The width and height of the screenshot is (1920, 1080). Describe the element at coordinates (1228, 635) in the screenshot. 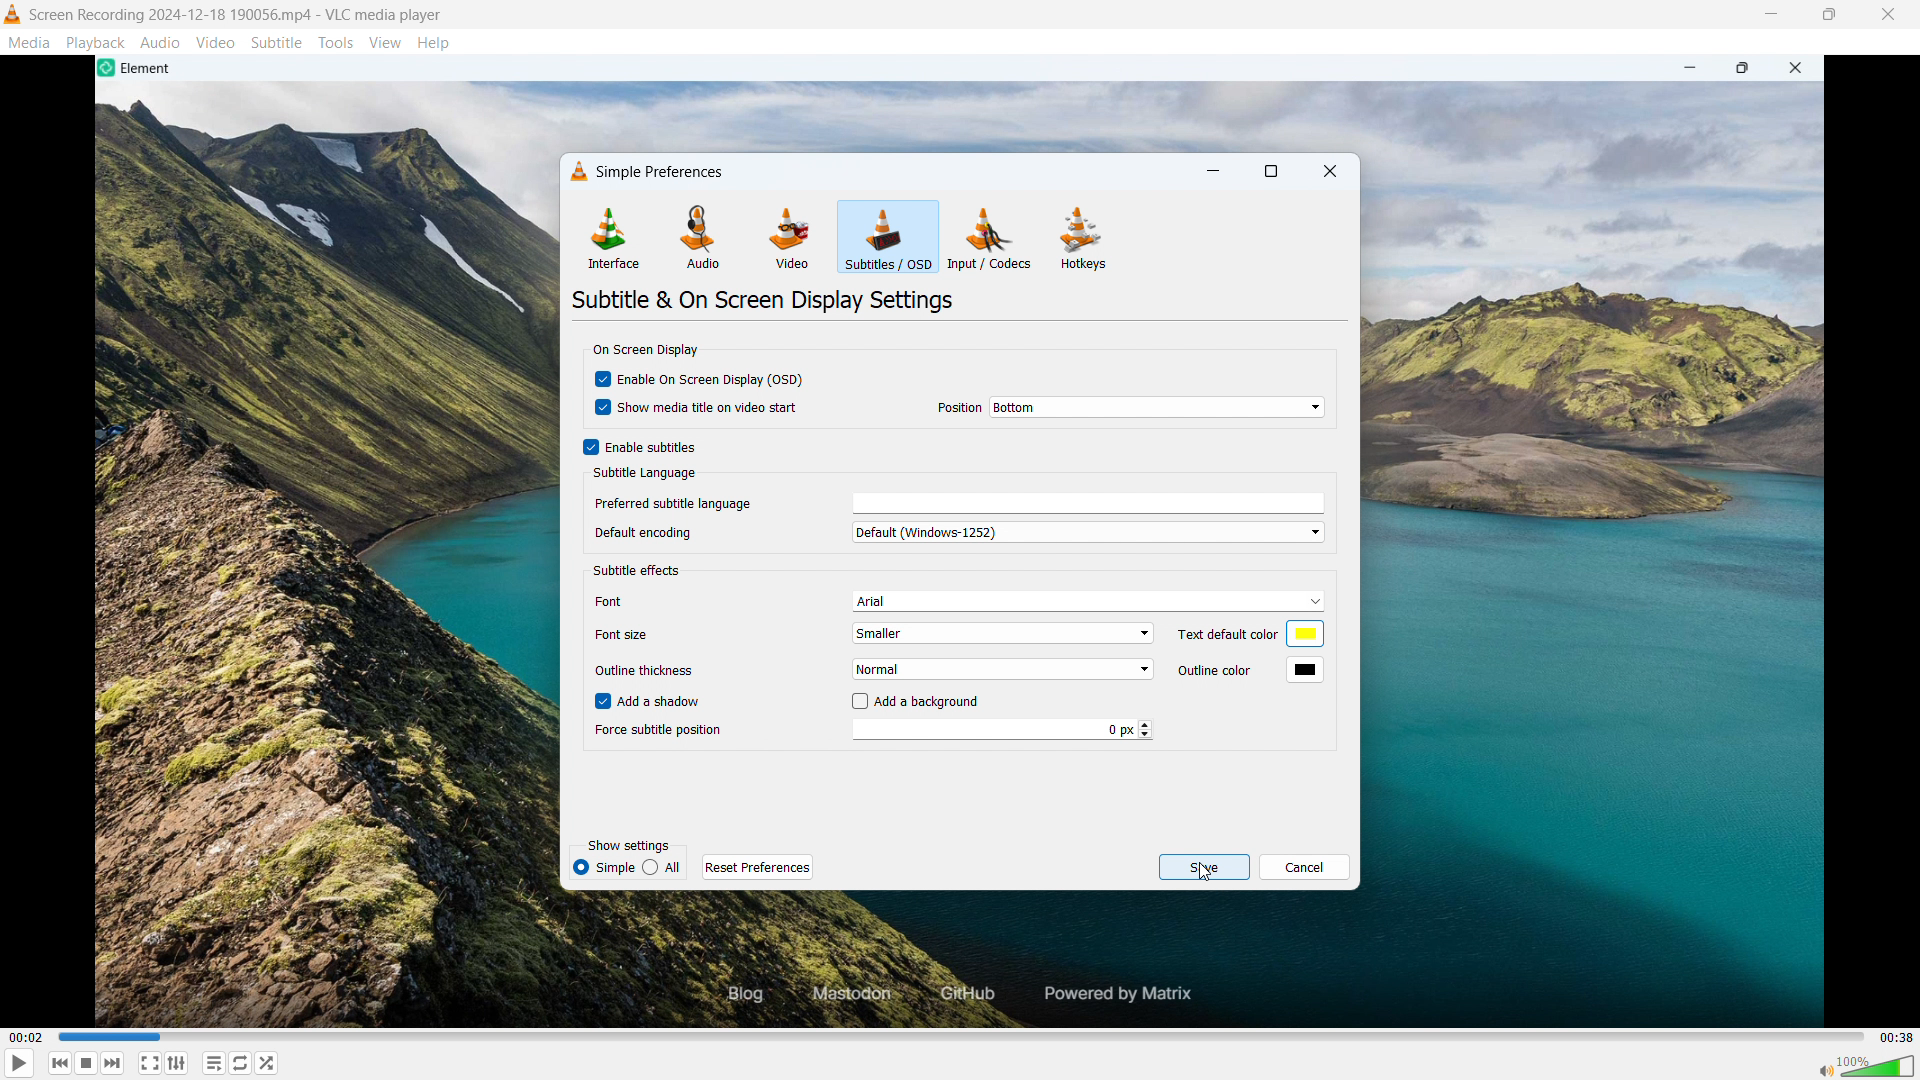

I see `Text default color` at that location.